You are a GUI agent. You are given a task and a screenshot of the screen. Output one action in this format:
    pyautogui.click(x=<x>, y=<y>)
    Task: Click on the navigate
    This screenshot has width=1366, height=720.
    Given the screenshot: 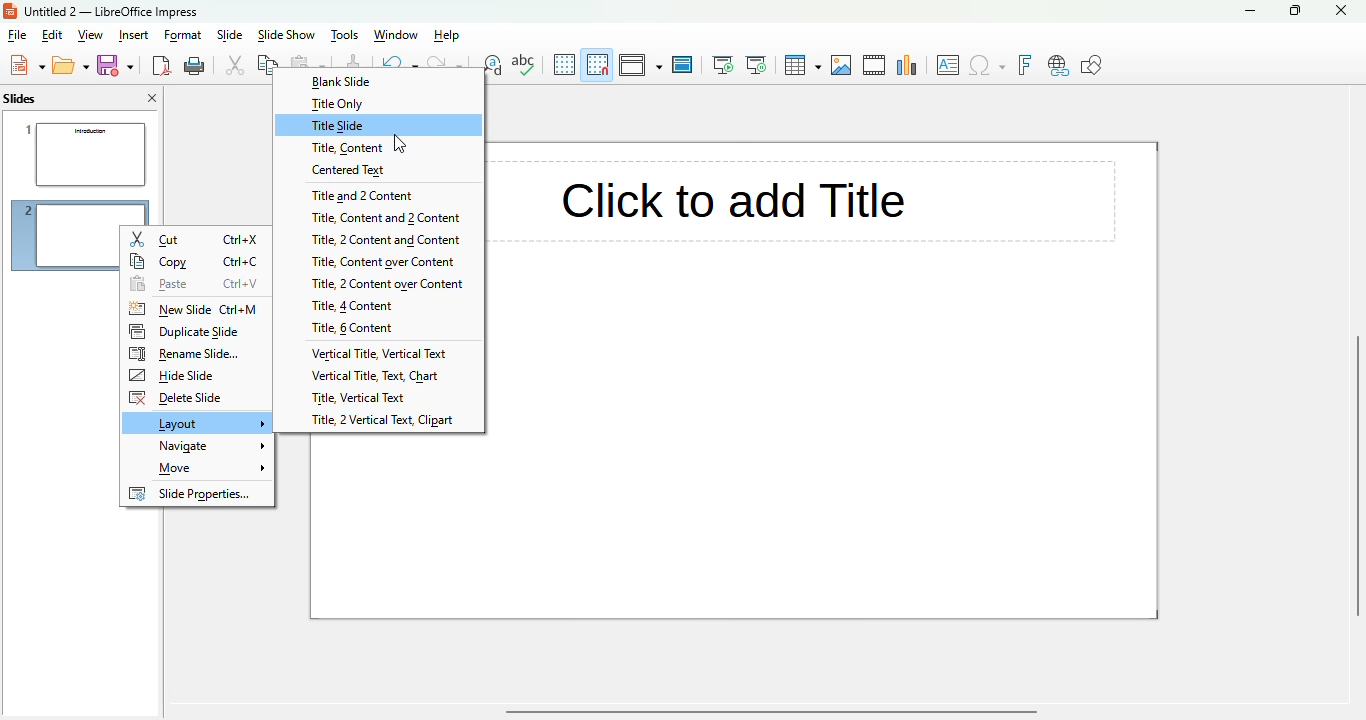 What is the action you would take?
    pyautogui.click(x=199, y=446)
    